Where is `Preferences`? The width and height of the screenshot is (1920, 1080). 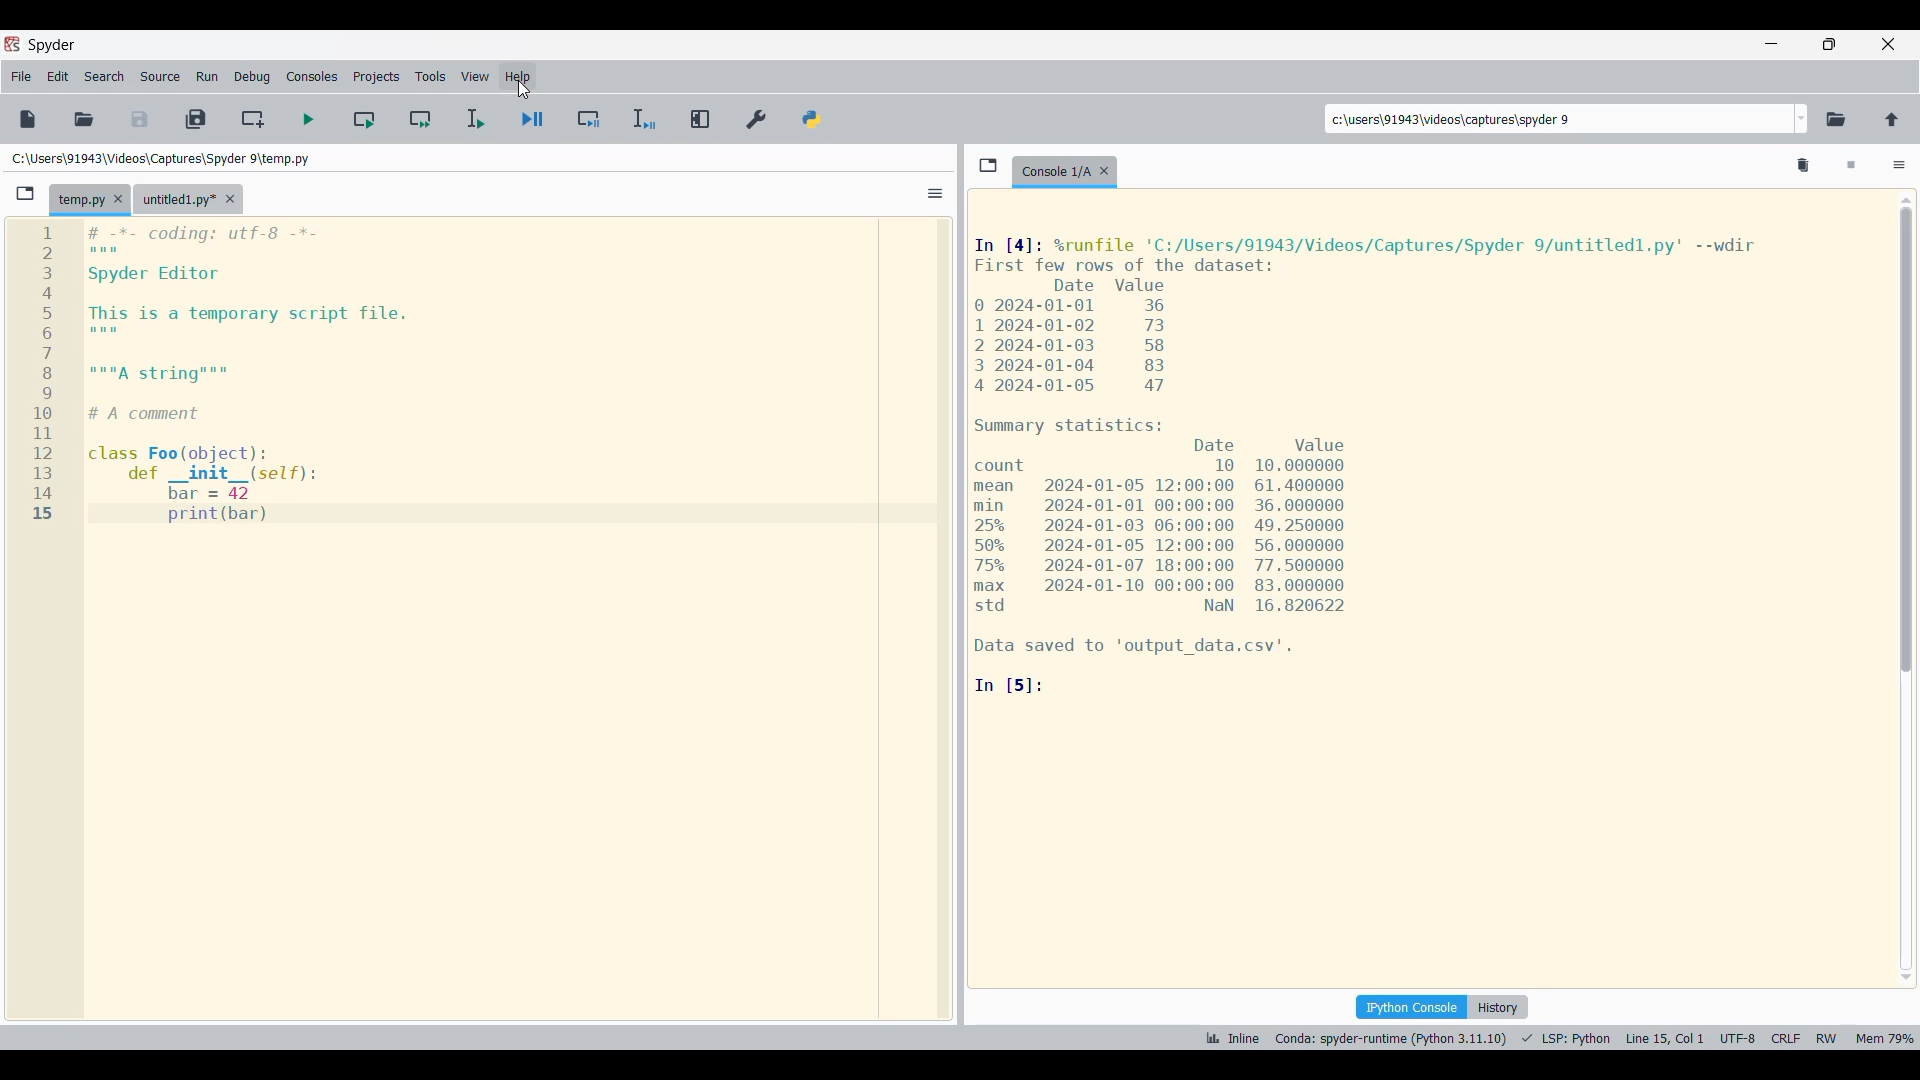 Preferences is located at coordinates (755, 119).